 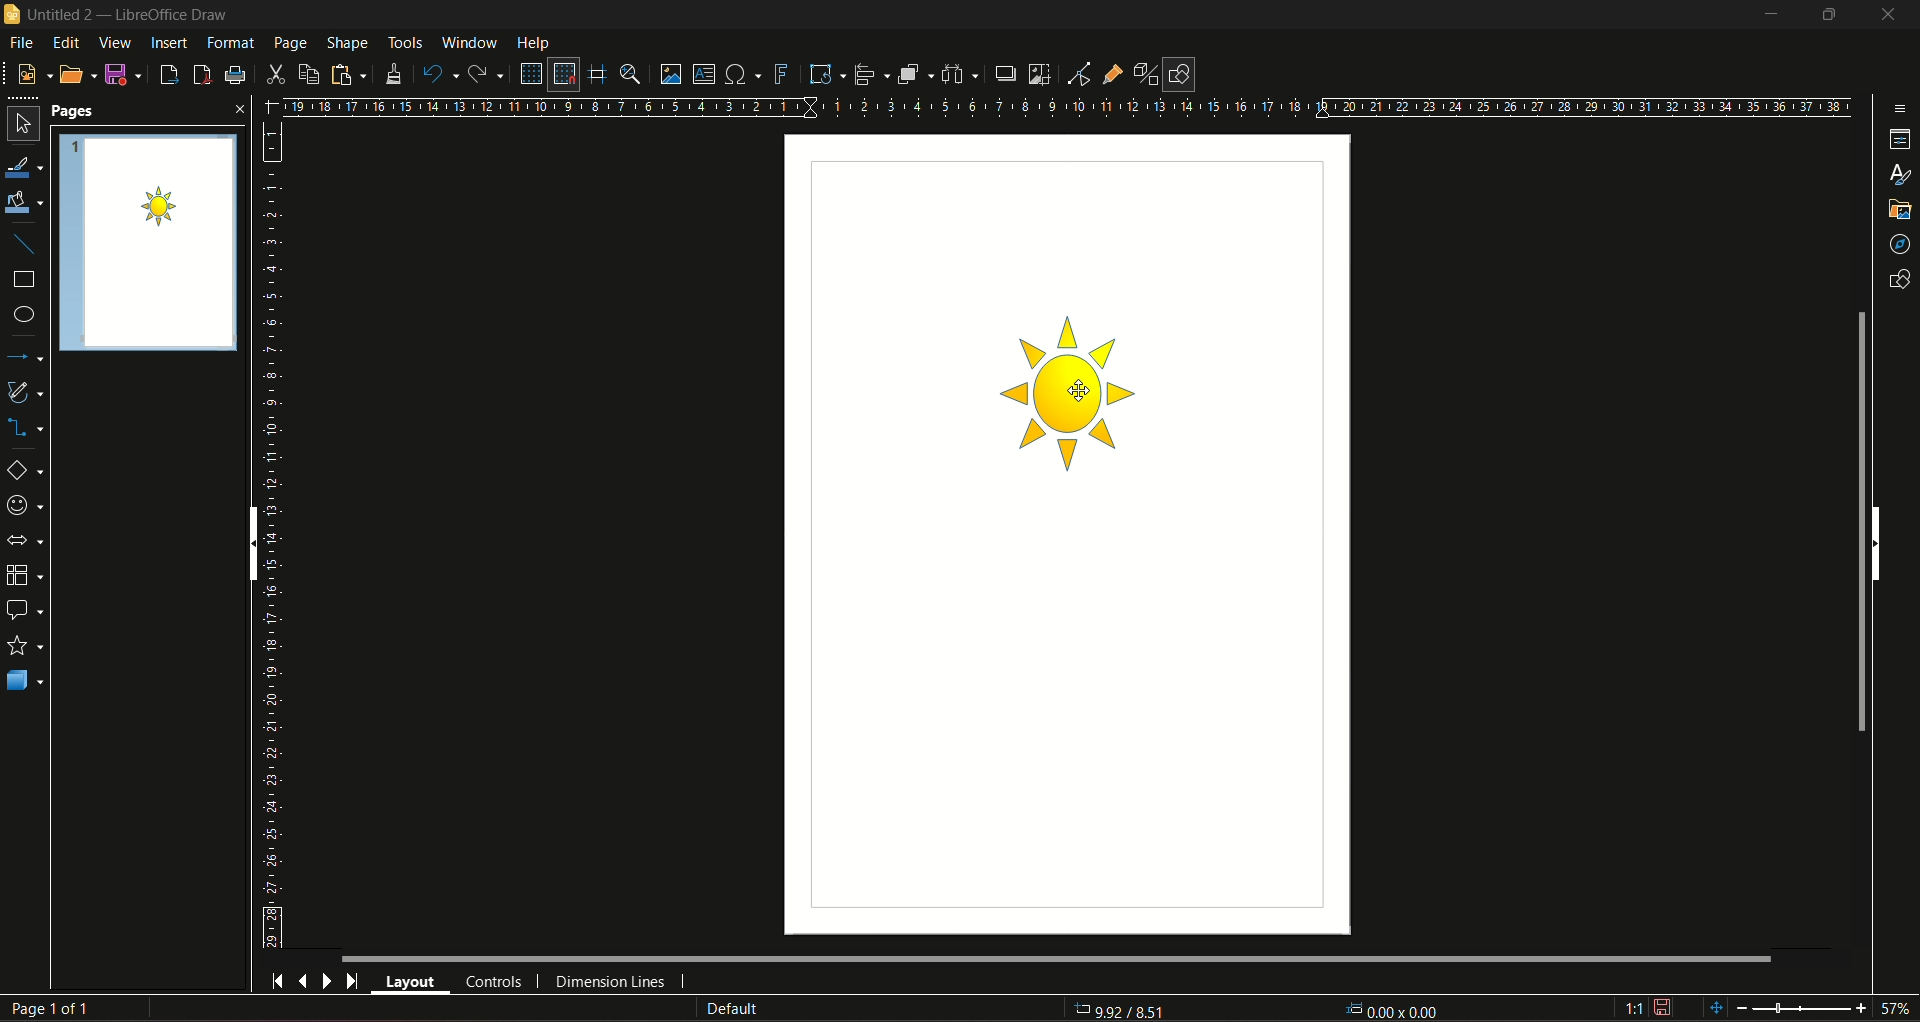 What do you see at coordinates (470, 42) in the screenshot?
I see `window` at bounding box center [470, 42].